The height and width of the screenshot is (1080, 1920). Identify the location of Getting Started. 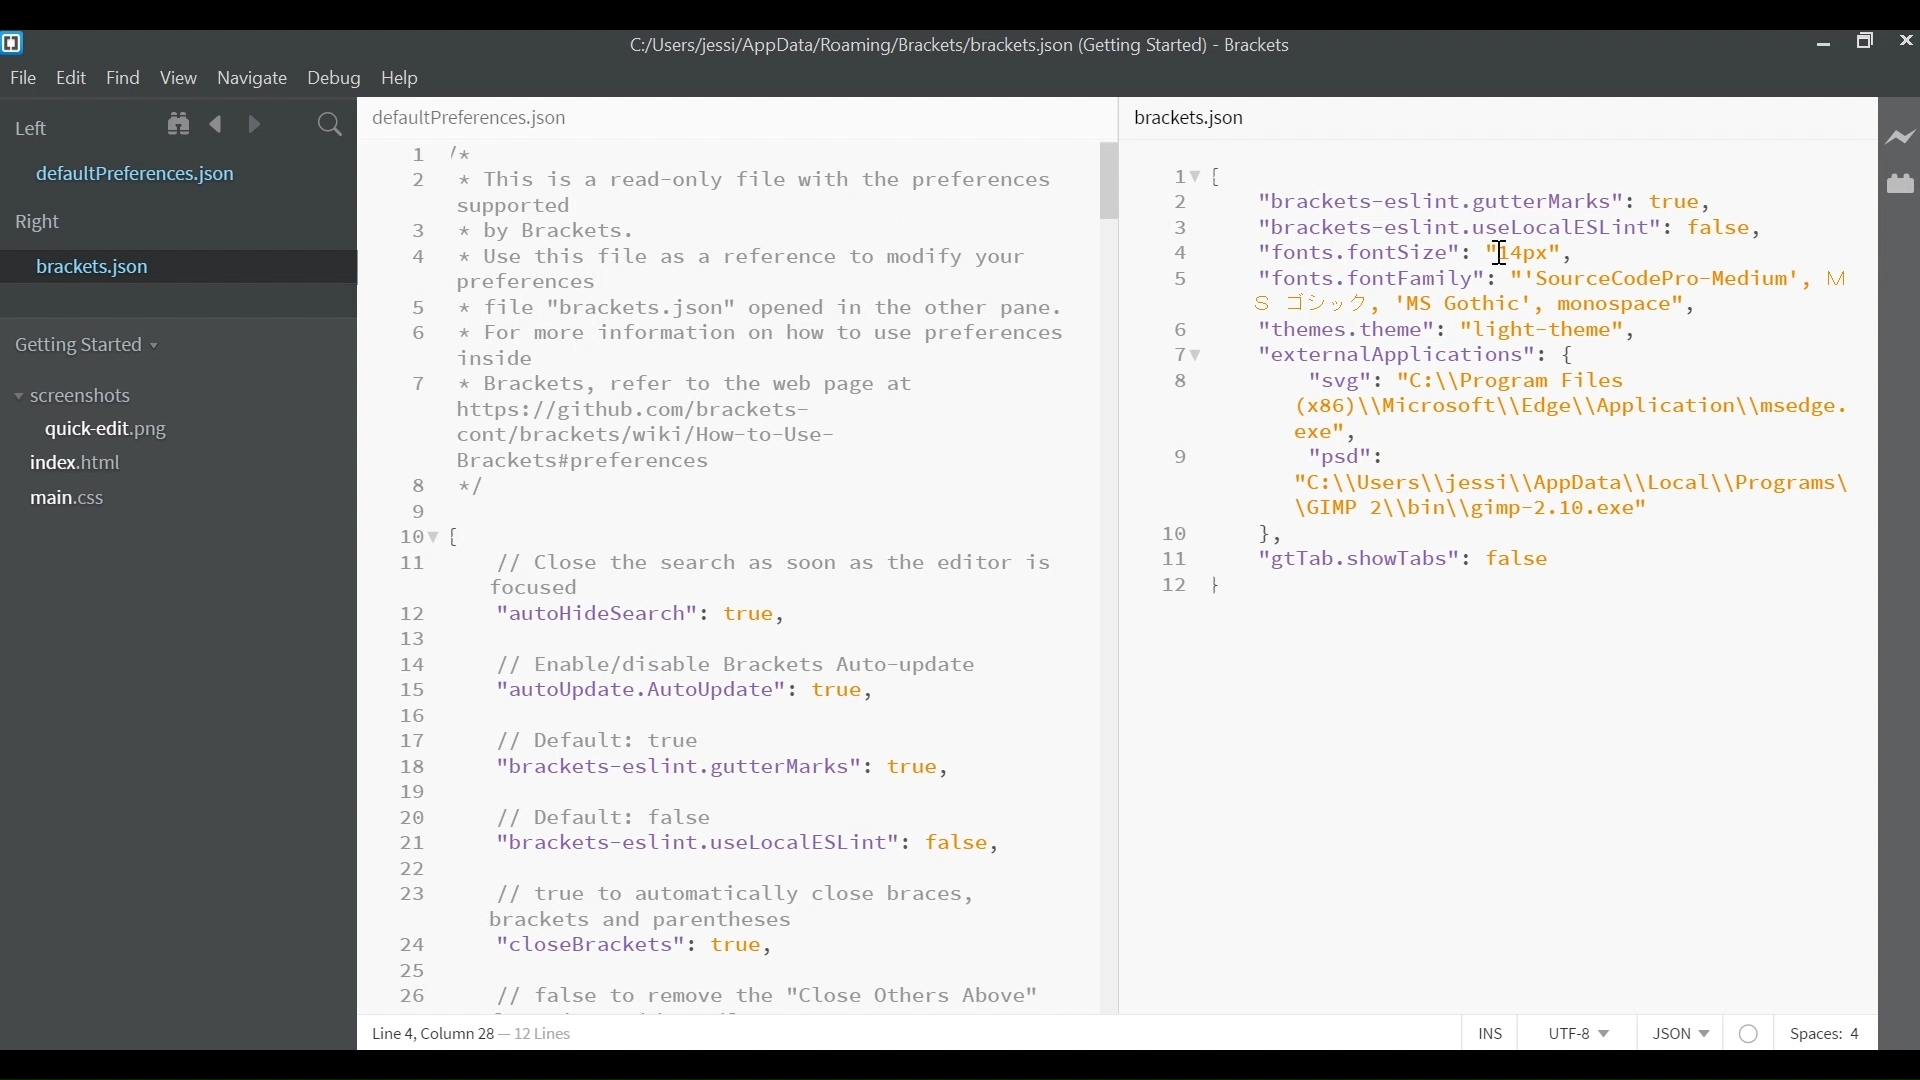
(91, 342).